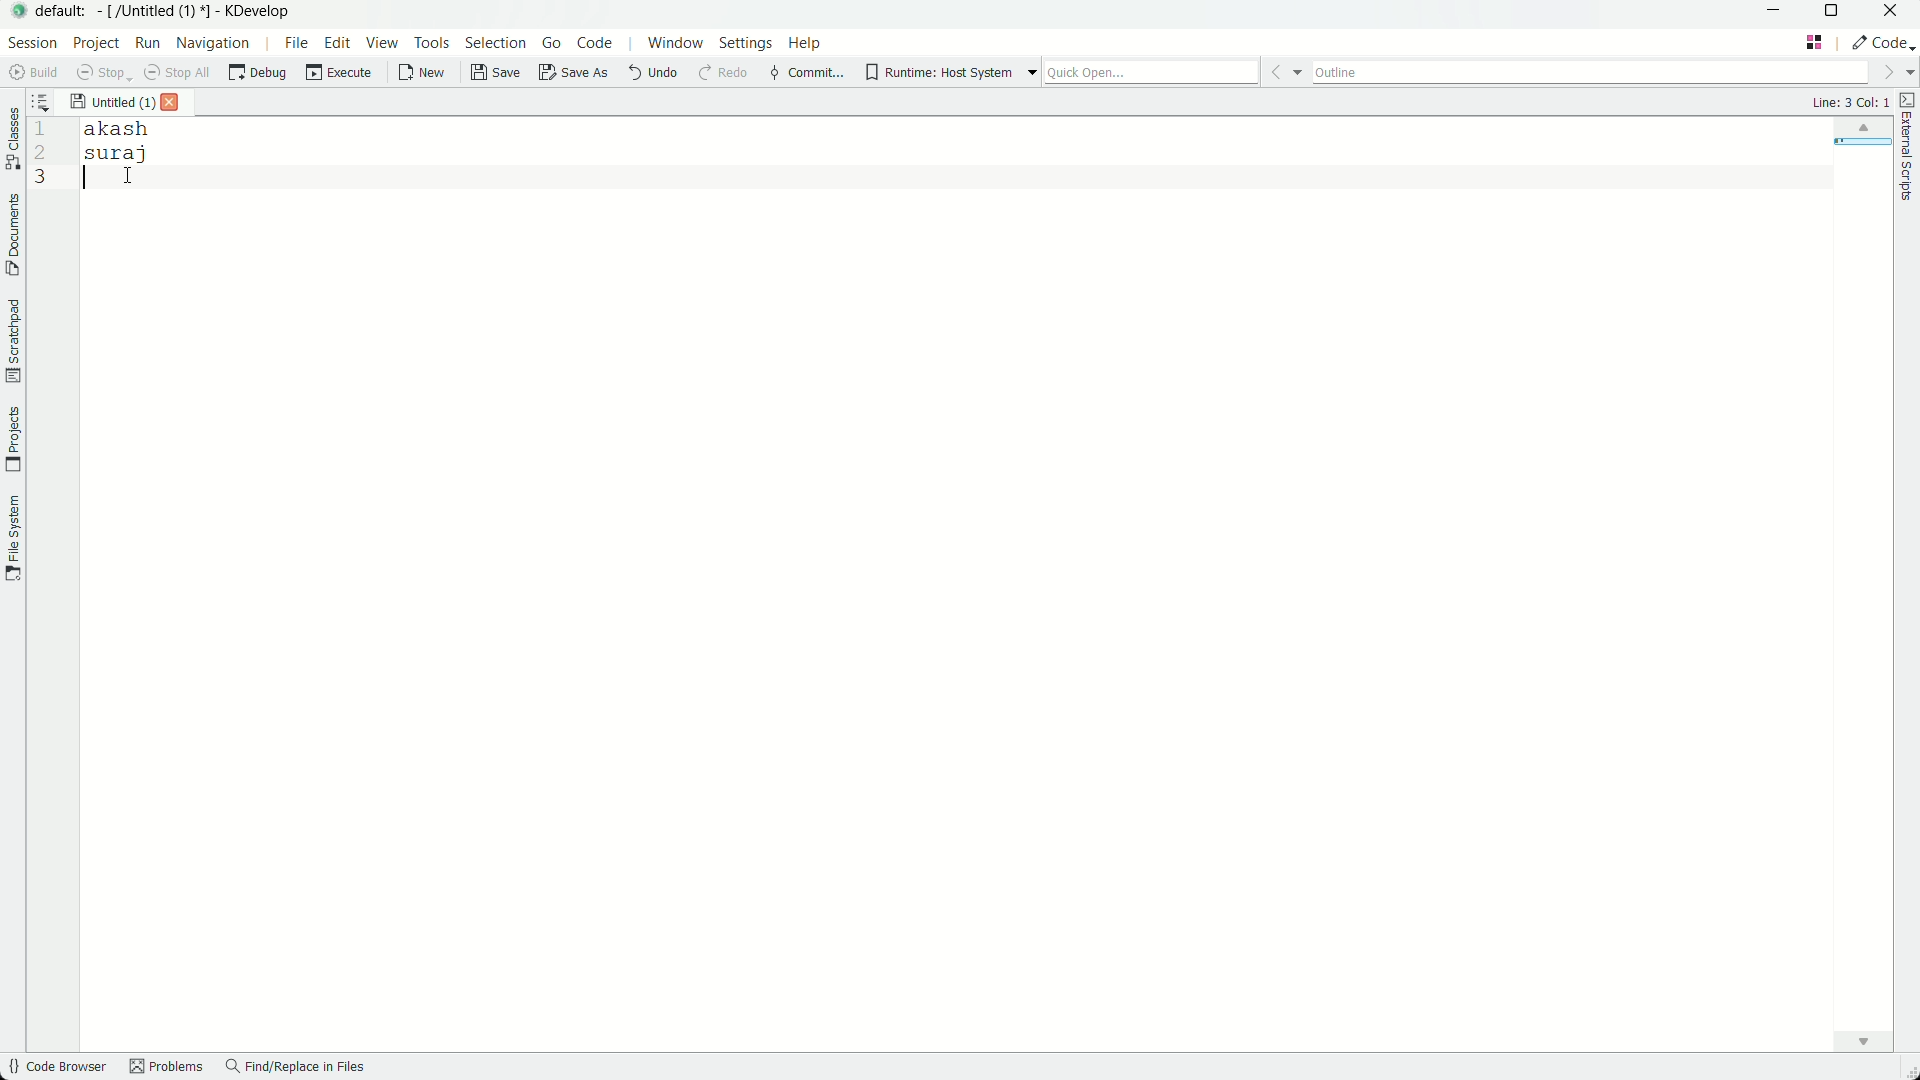 The image size is (1920, 1080). What do you see at coordinates (56, 1068) in the screenshot?
I see `code browser` at bounding box center [56, 1068].